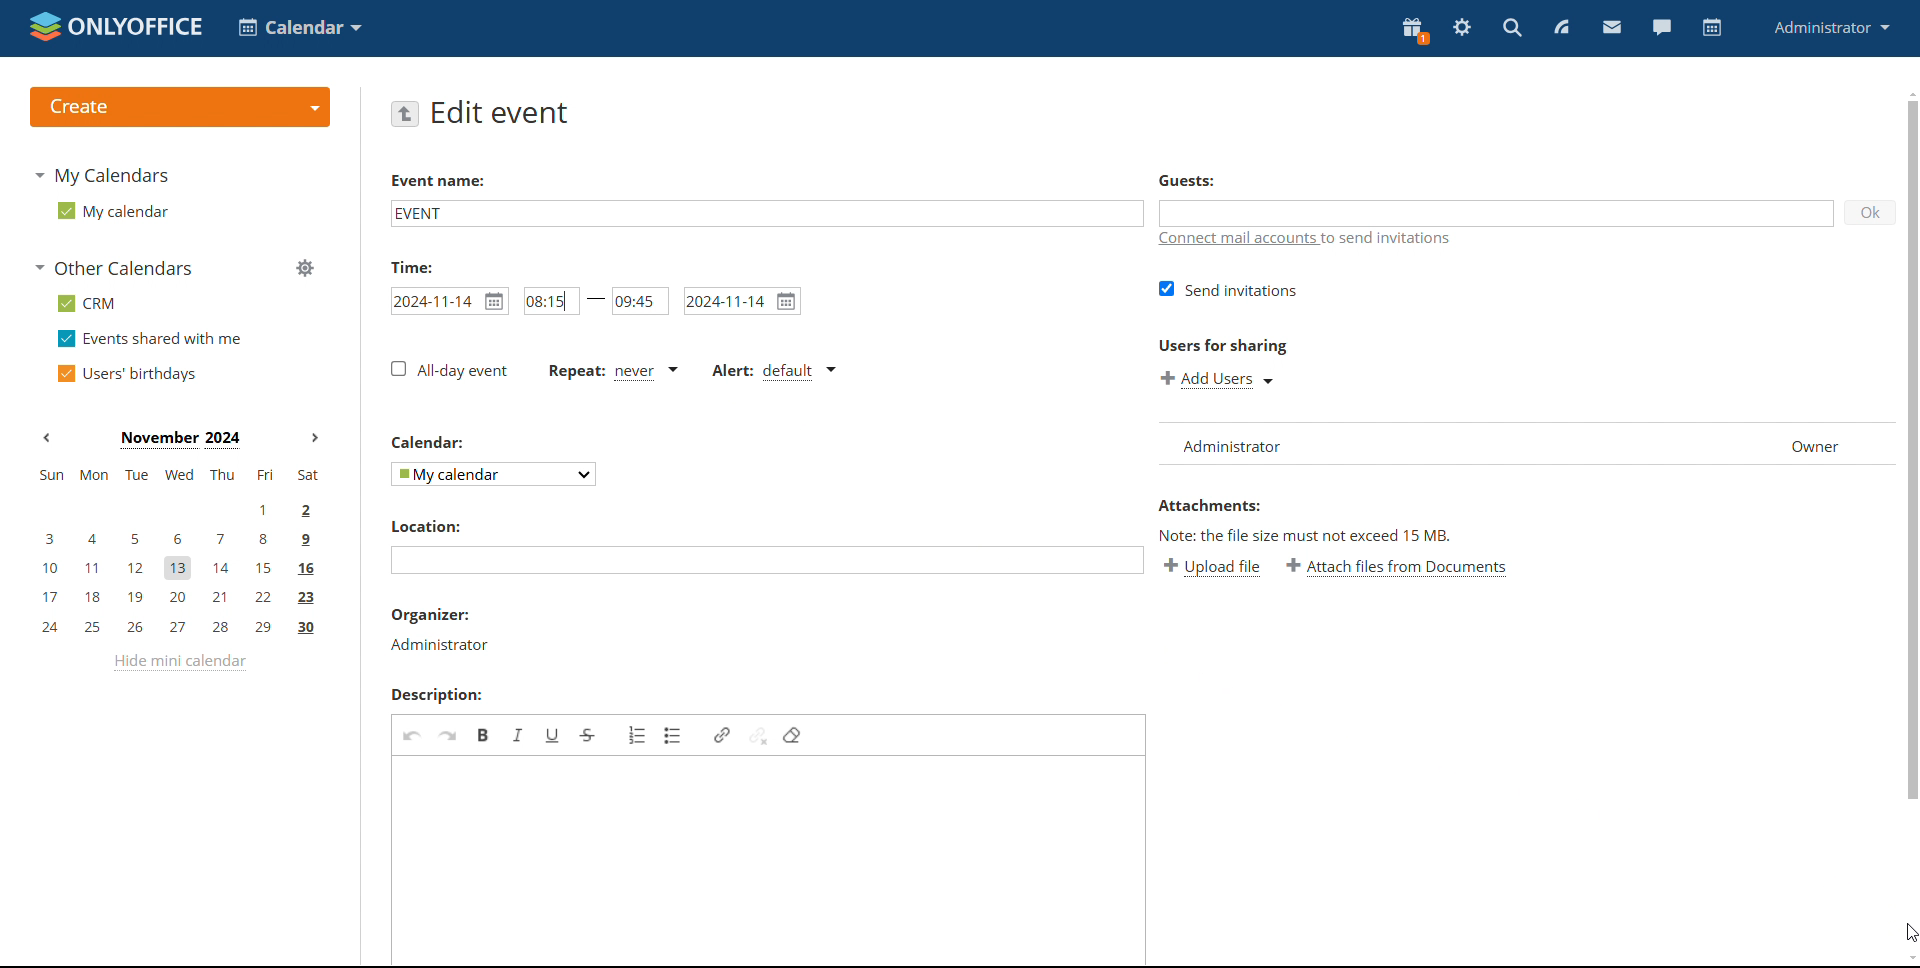  What do you see at coordinates (1562, 28) in the screenshot?
I see `feed` at bounding box center [1562, 28].